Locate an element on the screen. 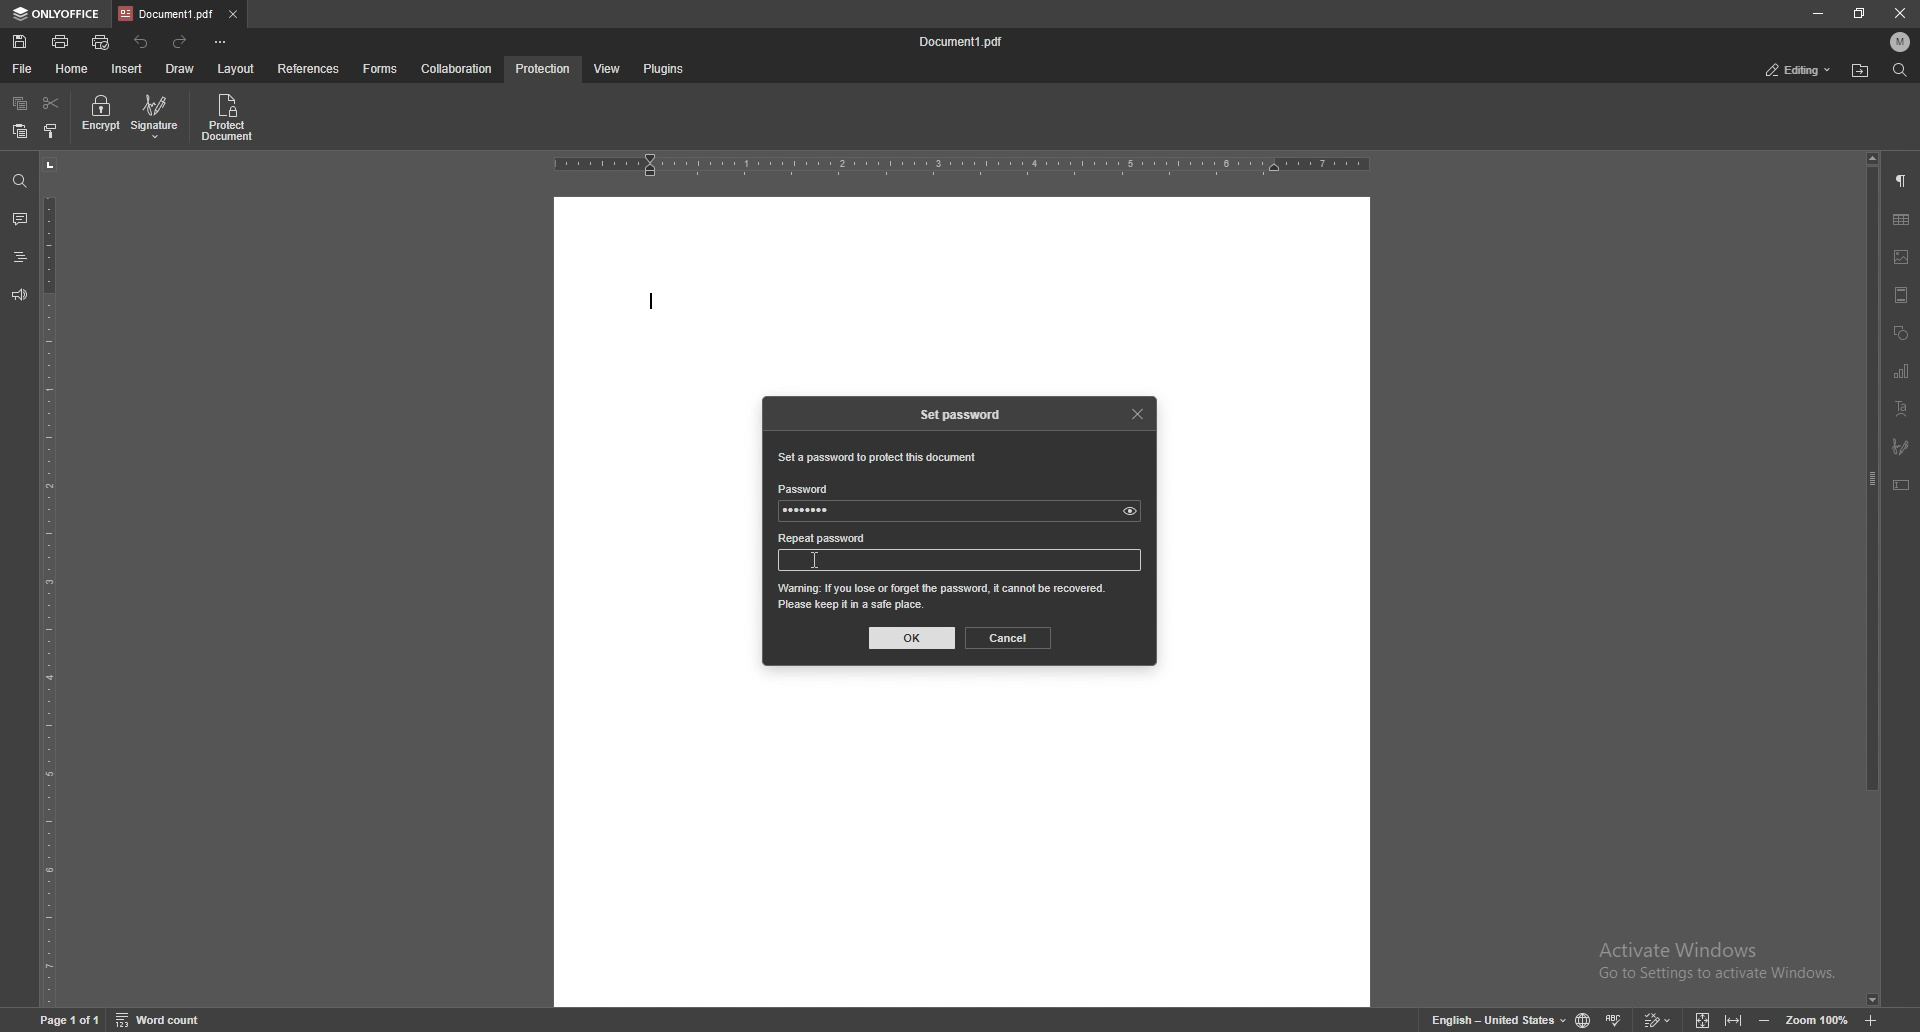 The height and width of the screenshot is (1032, 1920). cancel is located at coordinates (1008, 638).